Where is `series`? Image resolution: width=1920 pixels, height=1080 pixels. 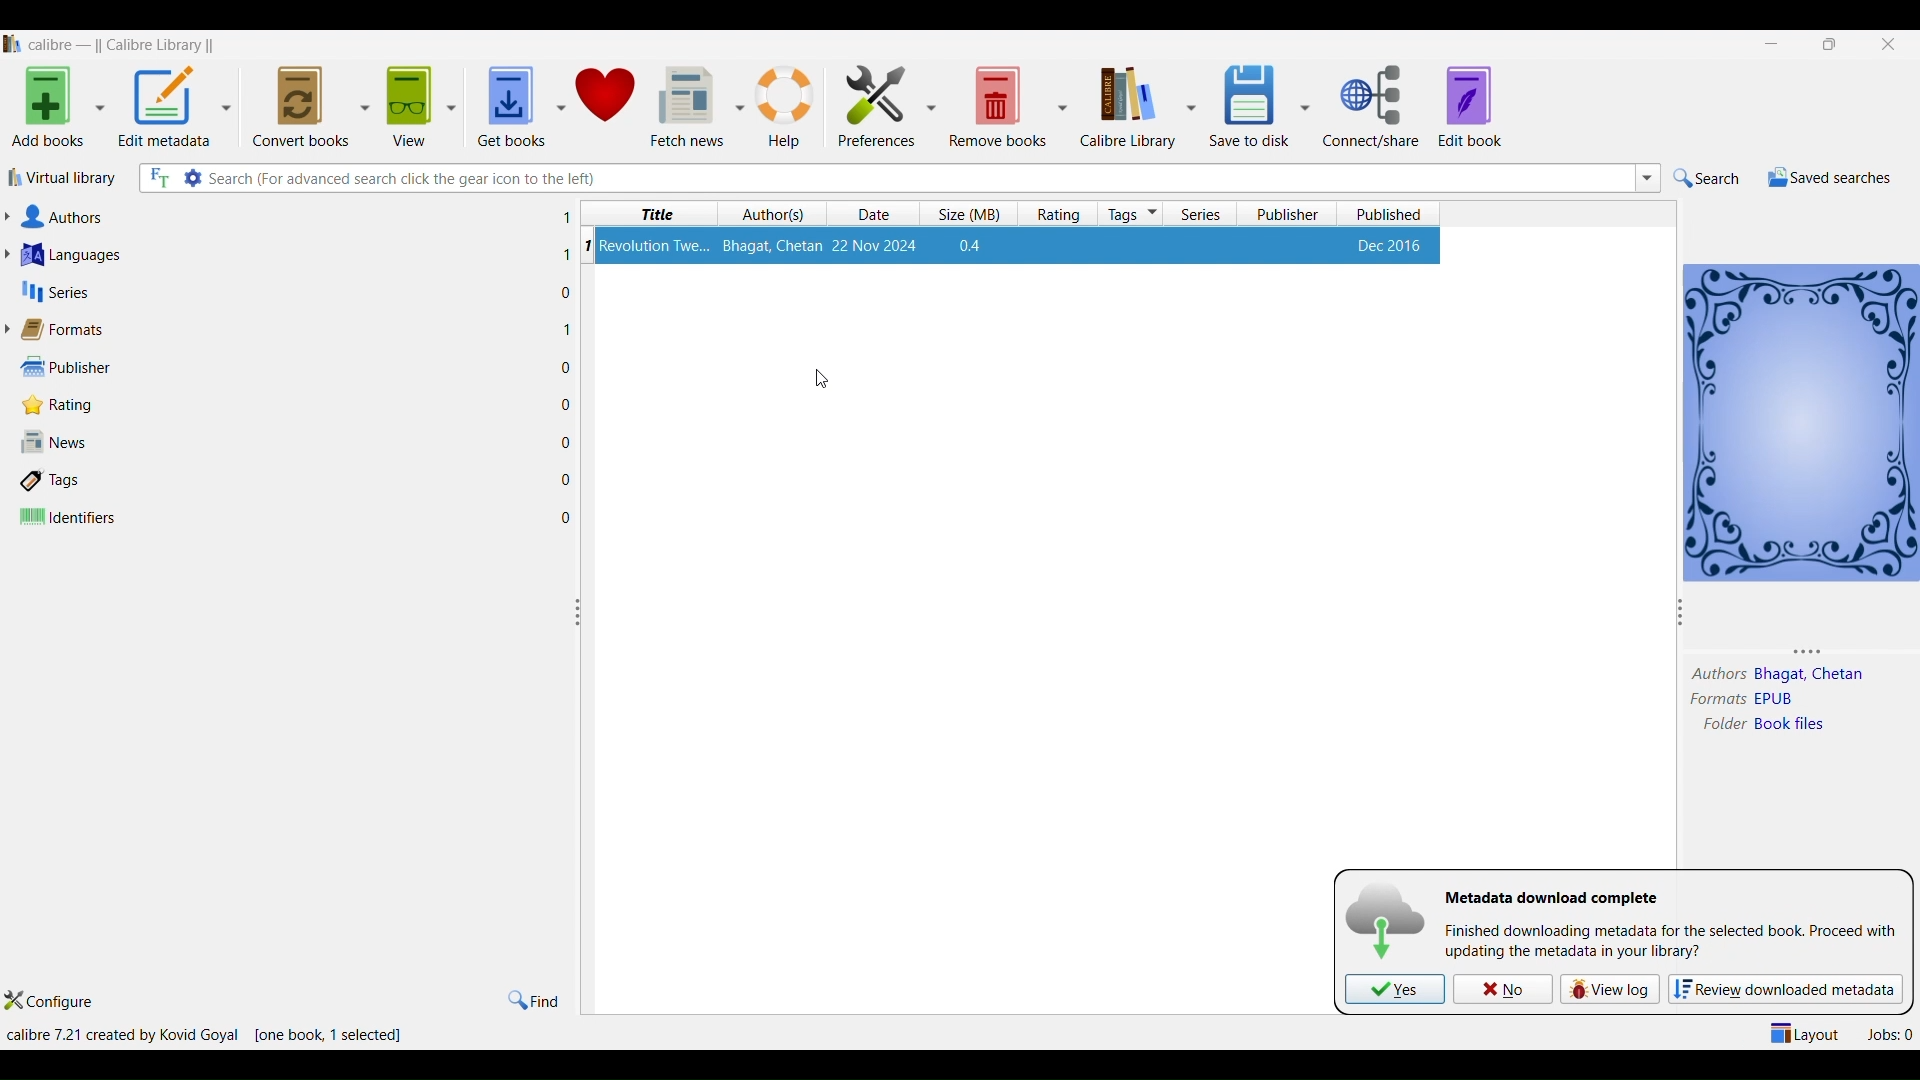
series is located at coordinates (58, 292).